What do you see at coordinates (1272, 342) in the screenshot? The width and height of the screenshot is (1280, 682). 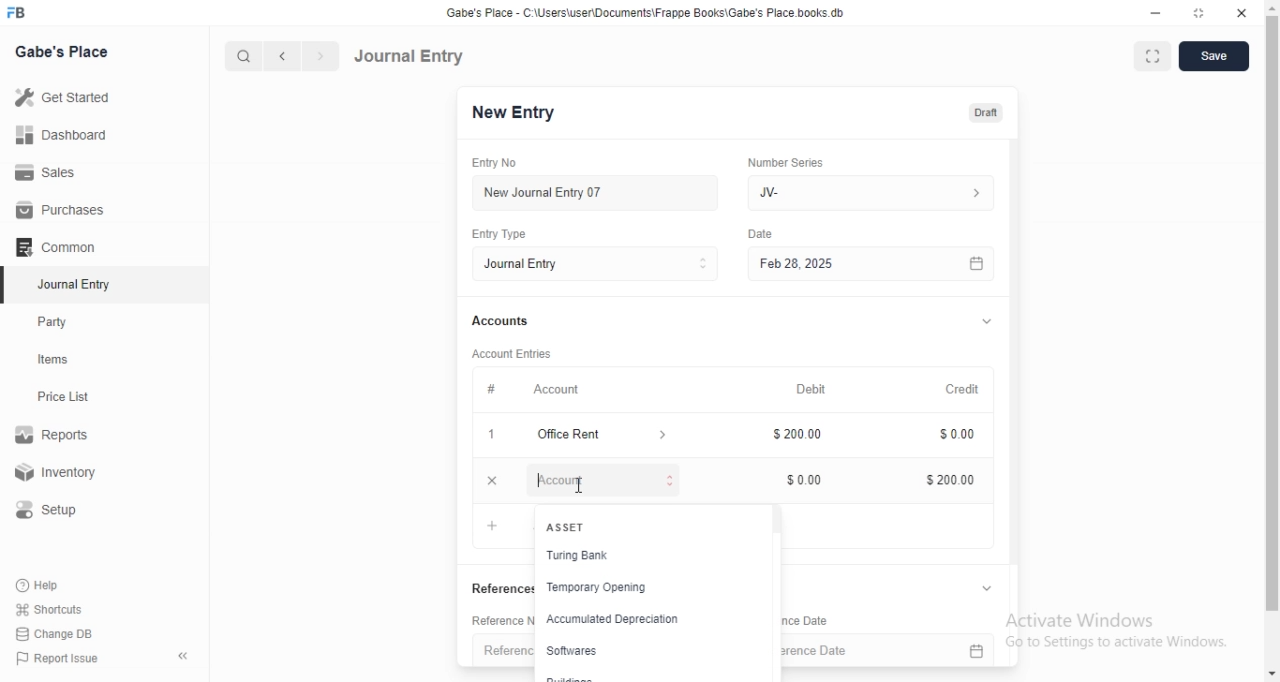 I see `scrollbar` at bounding box center [1272, 342].